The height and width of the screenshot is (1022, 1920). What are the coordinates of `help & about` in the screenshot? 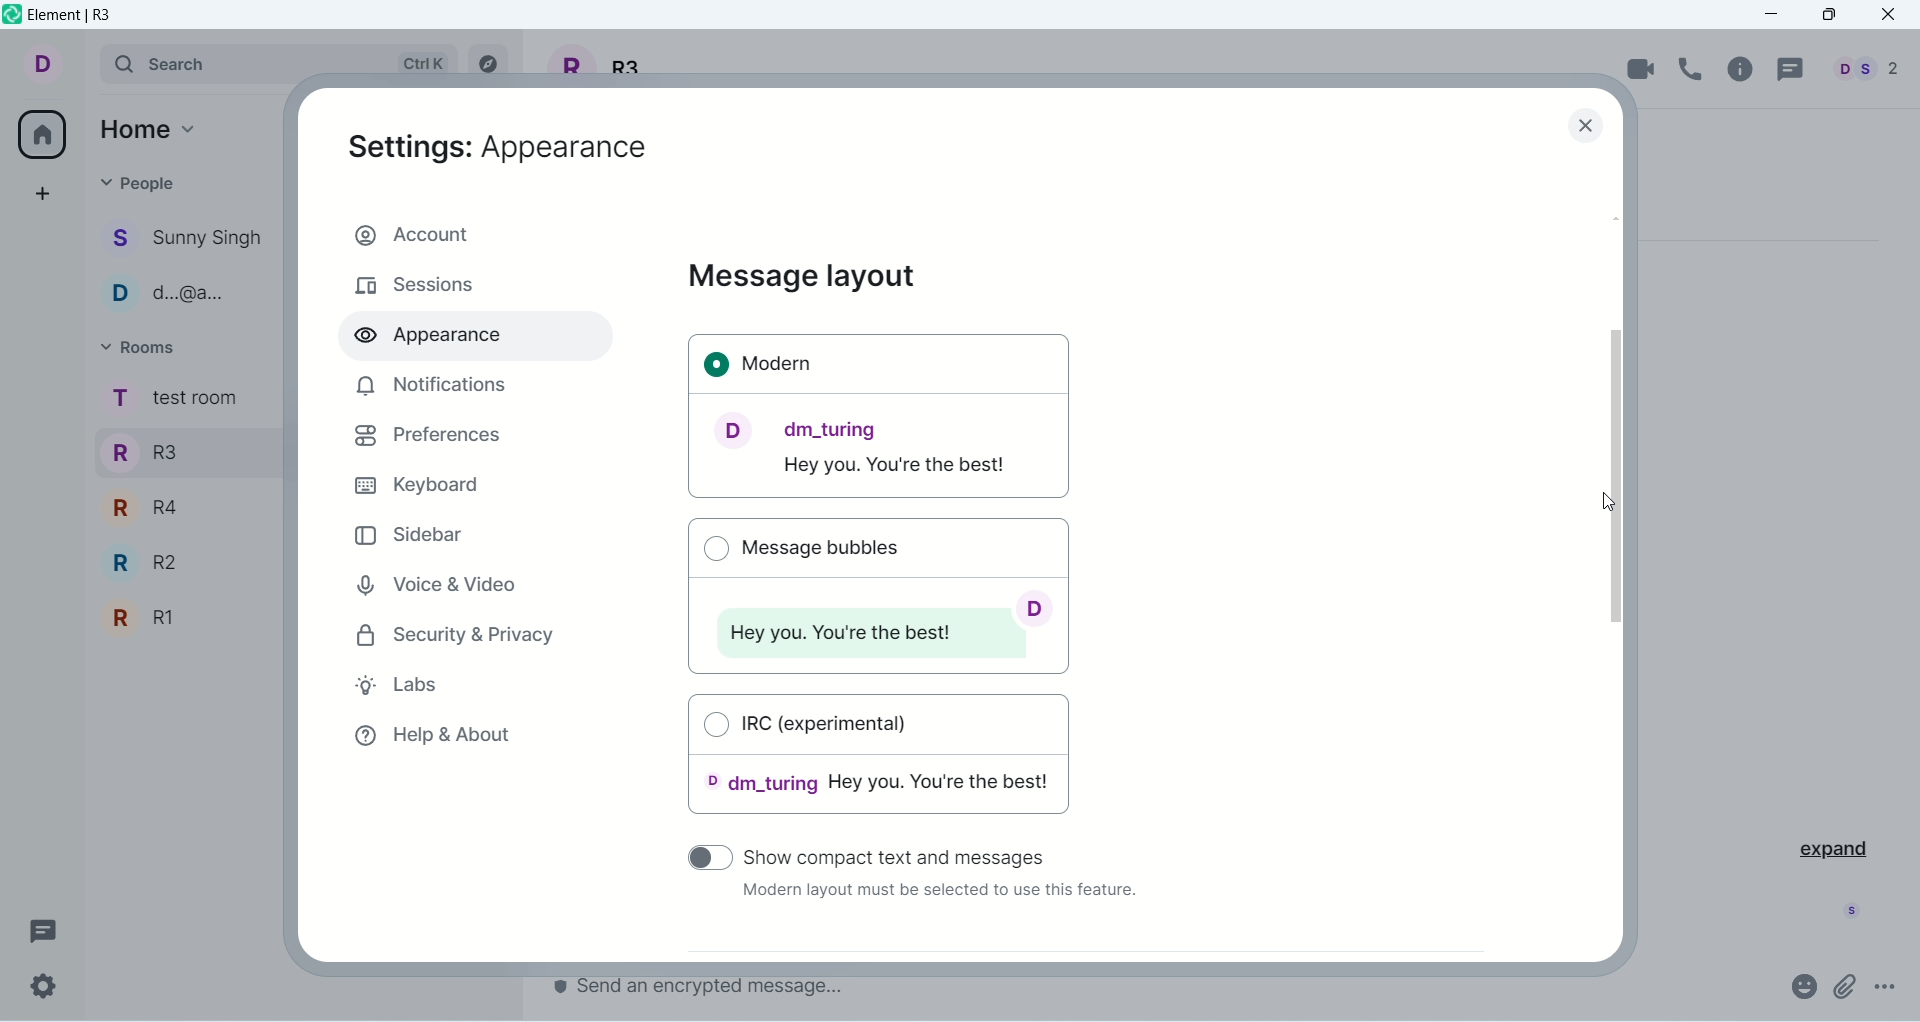 It's located at (431, 740).